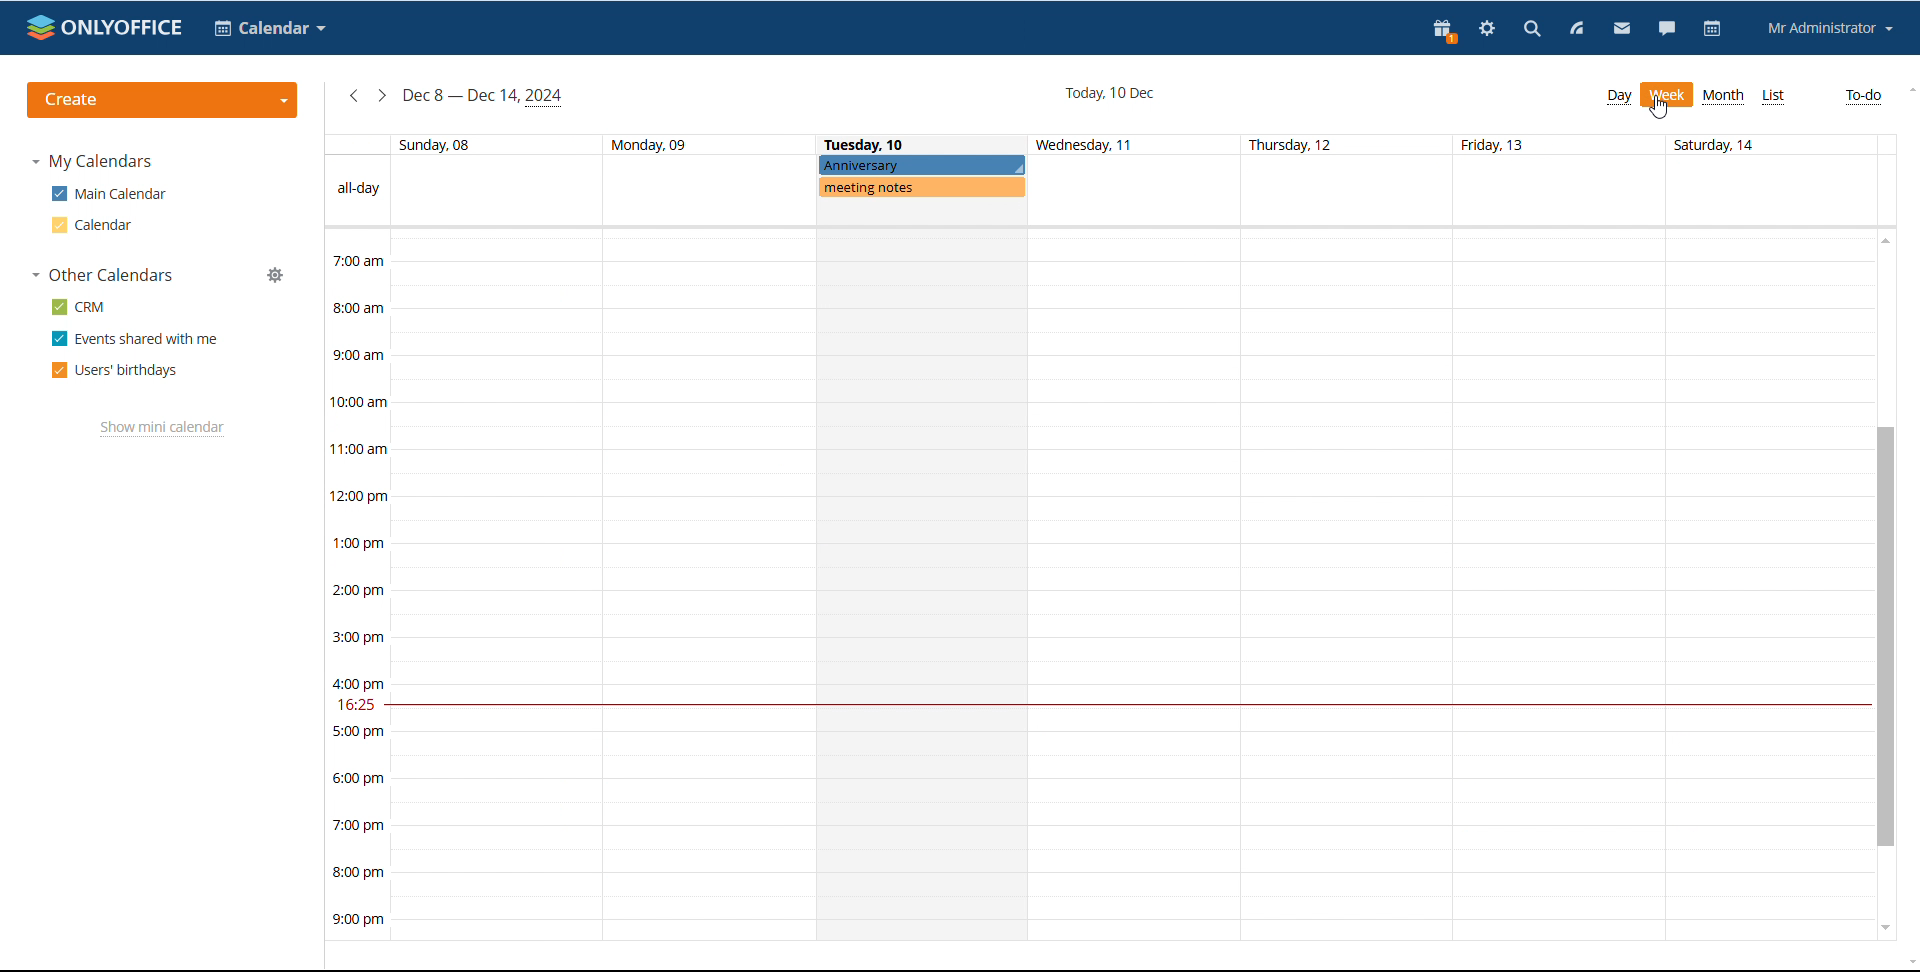 The width and height of the screenshot is (1920, 972). I want to click on current week, so click(484, 98).